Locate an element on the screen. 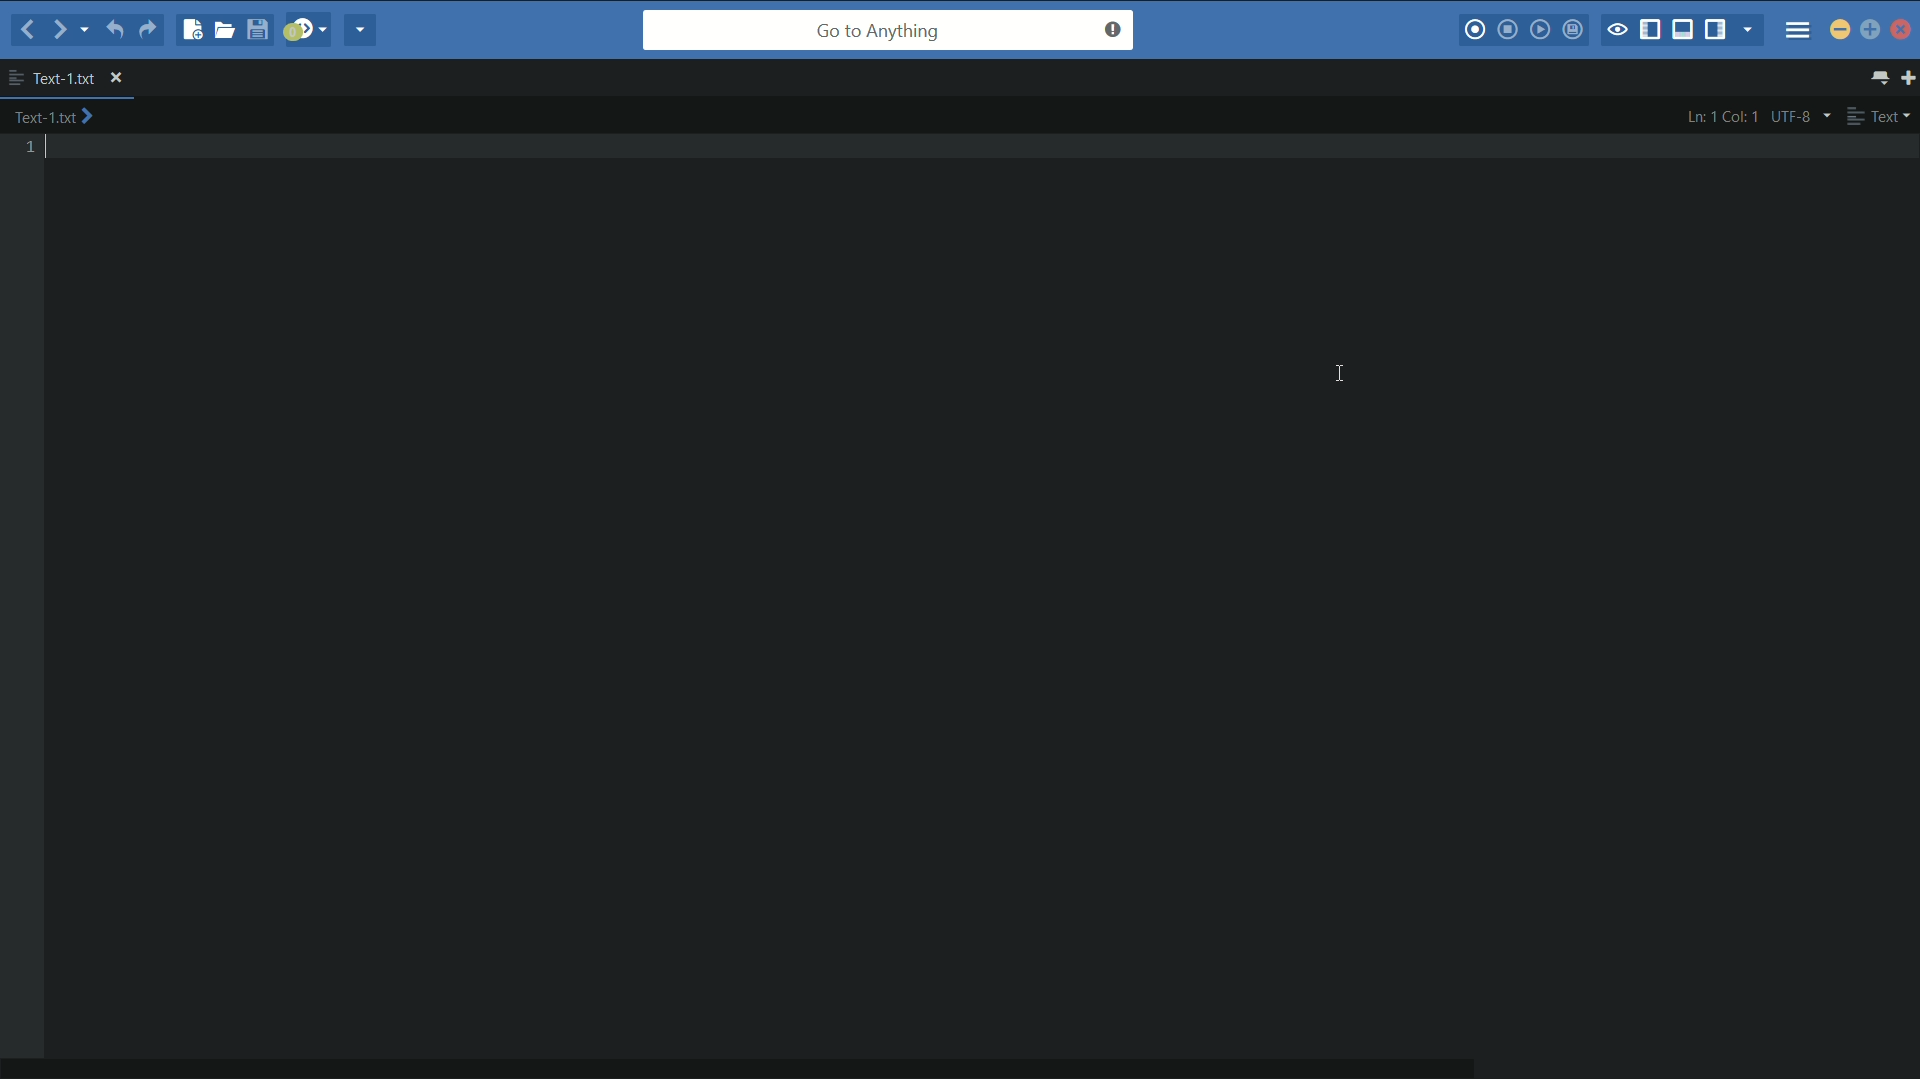 The width and height of the screenshot is (1920, 1080). menu is located at coordinates (1799, 31).